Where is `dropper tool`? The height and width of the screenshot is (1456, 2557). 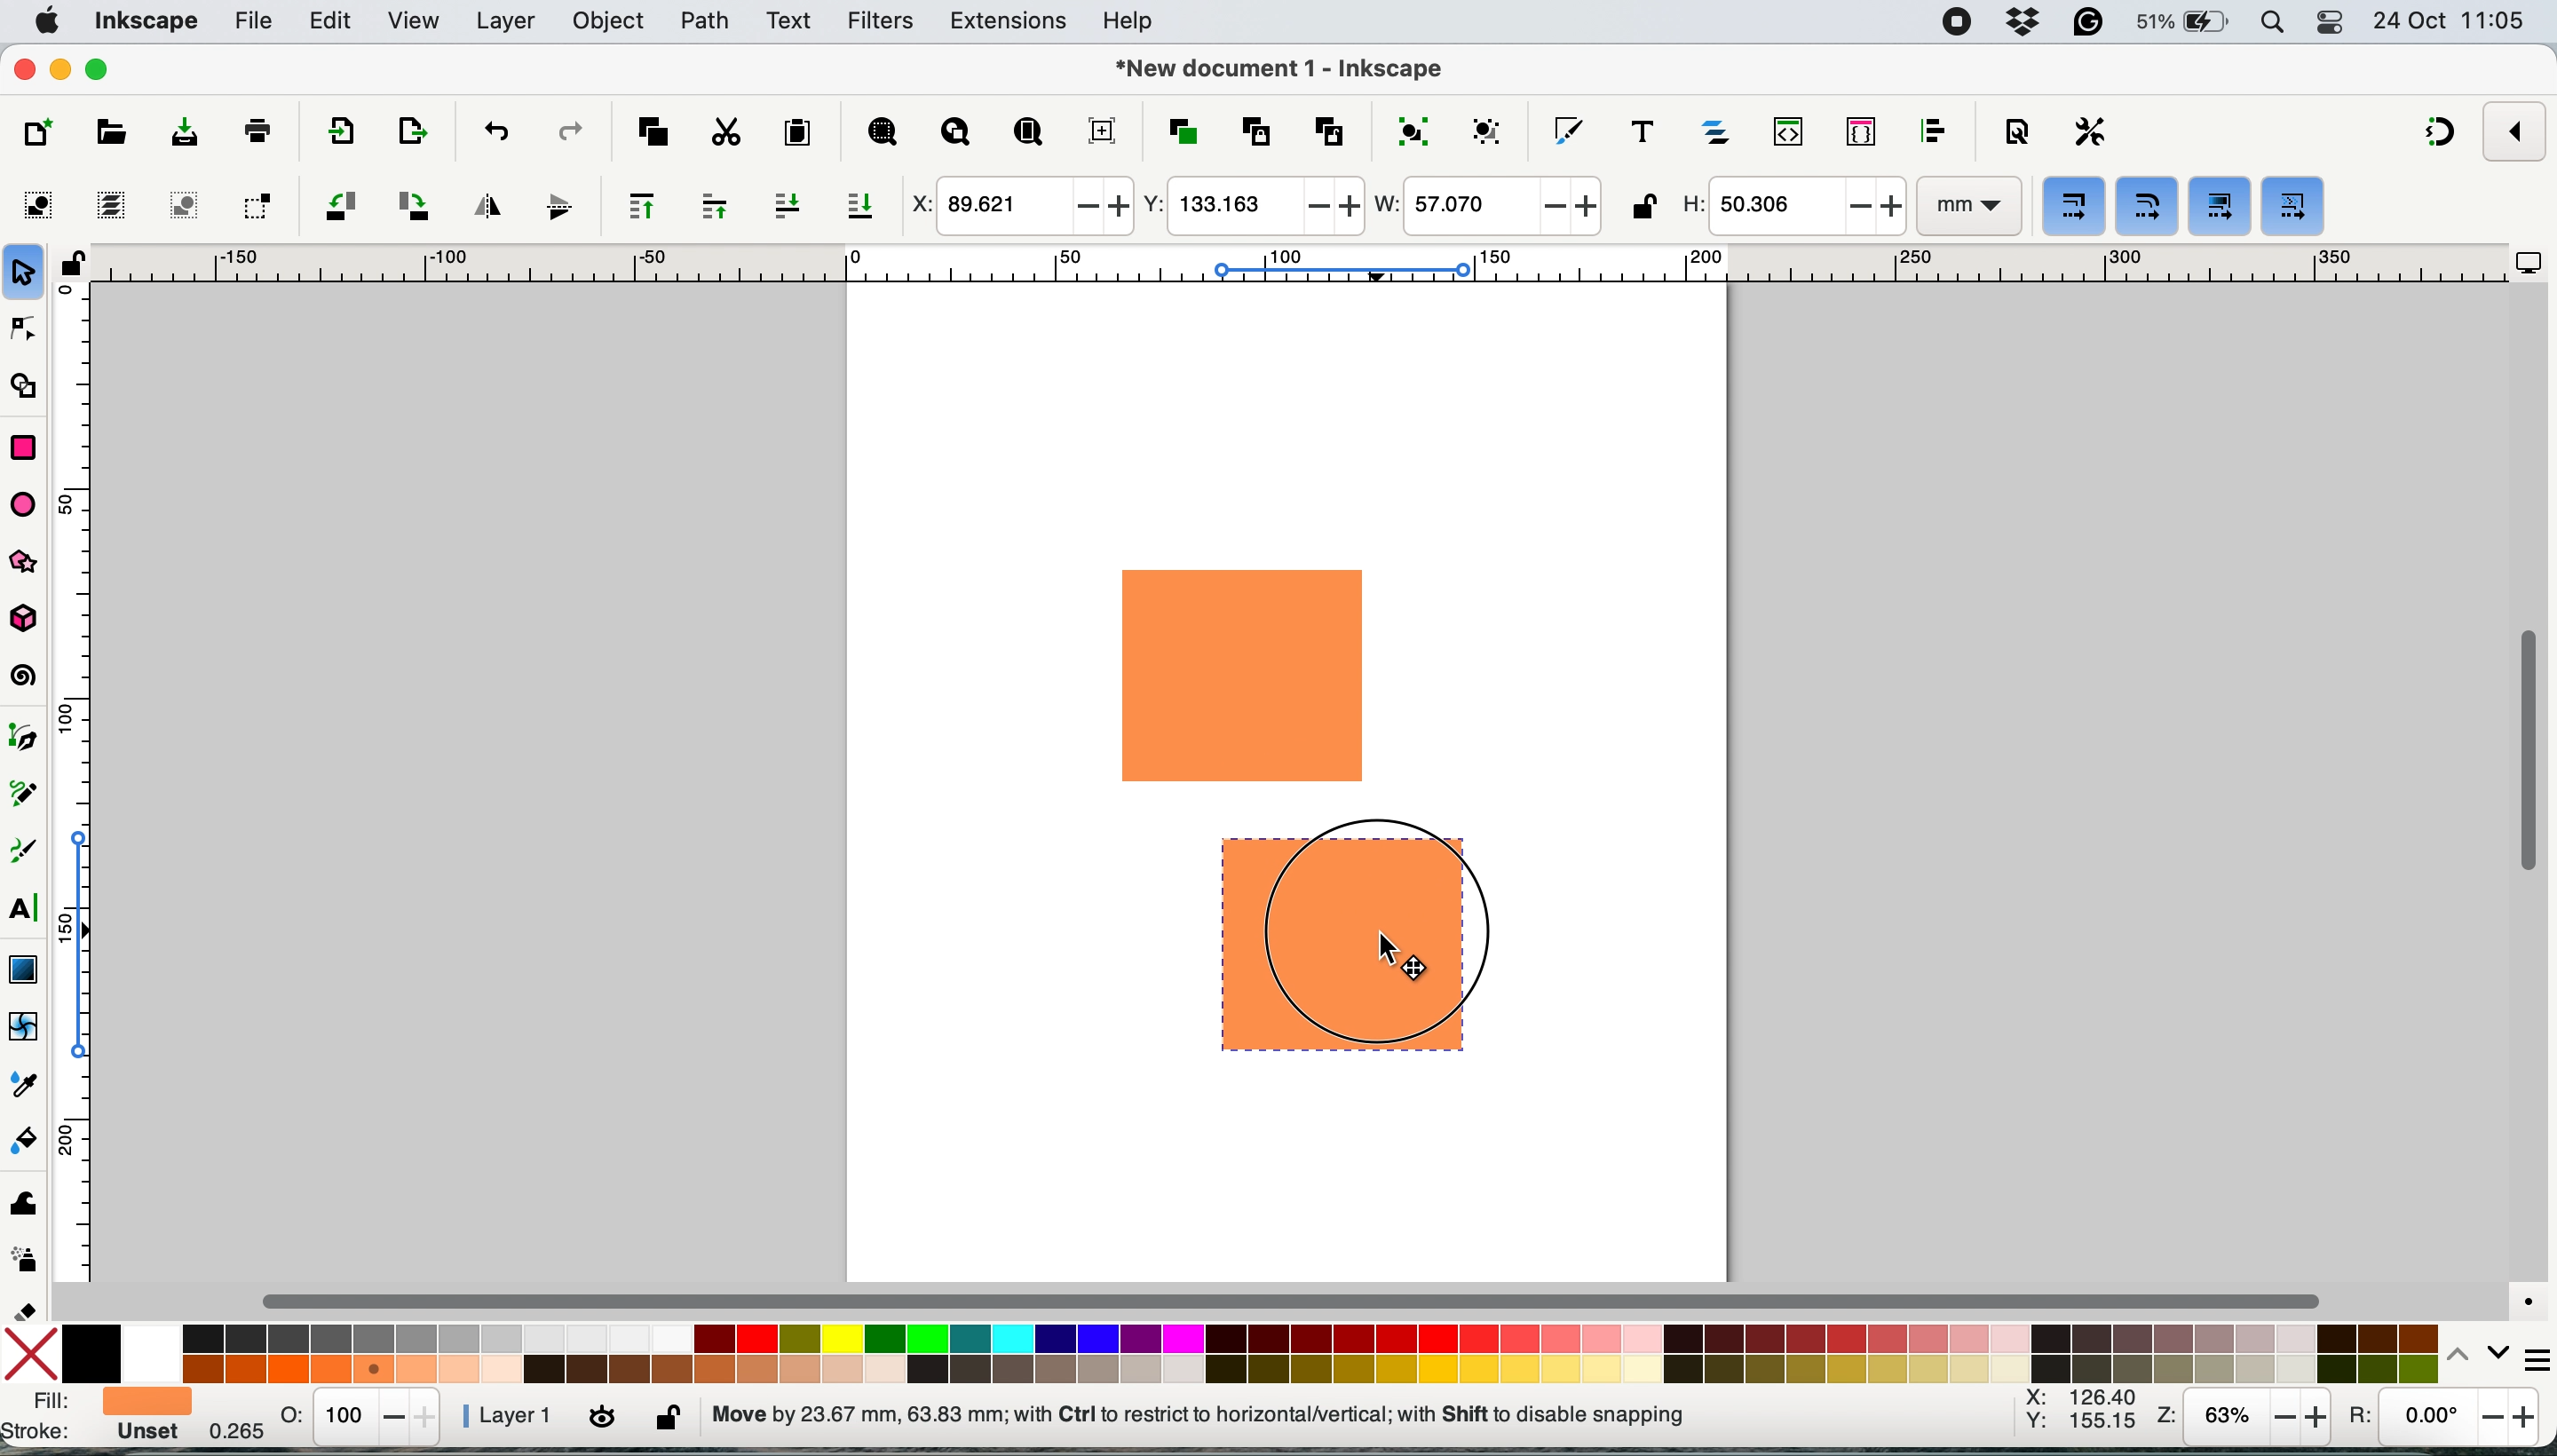 dropper tool is located at coordinates (26, 1083).